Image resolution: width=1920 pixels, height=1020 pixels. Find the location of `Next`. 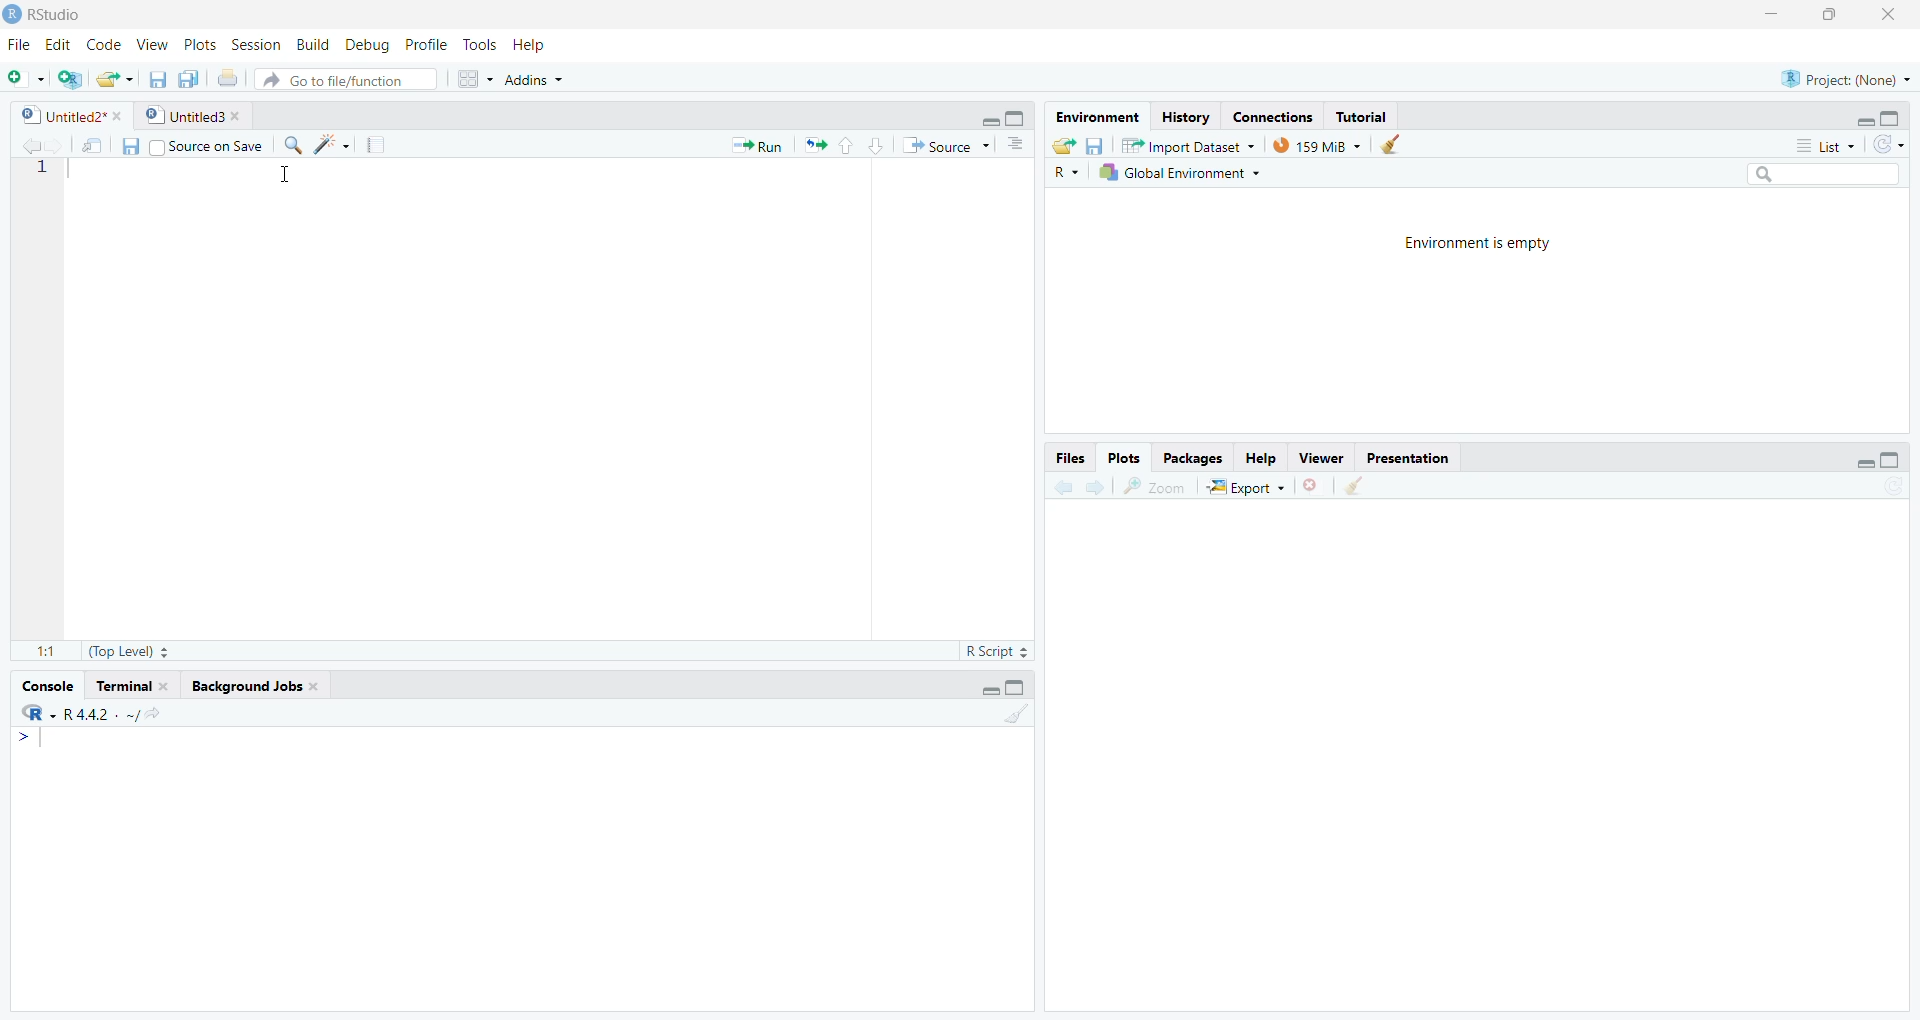

Next is located at coordinates (57, 146).